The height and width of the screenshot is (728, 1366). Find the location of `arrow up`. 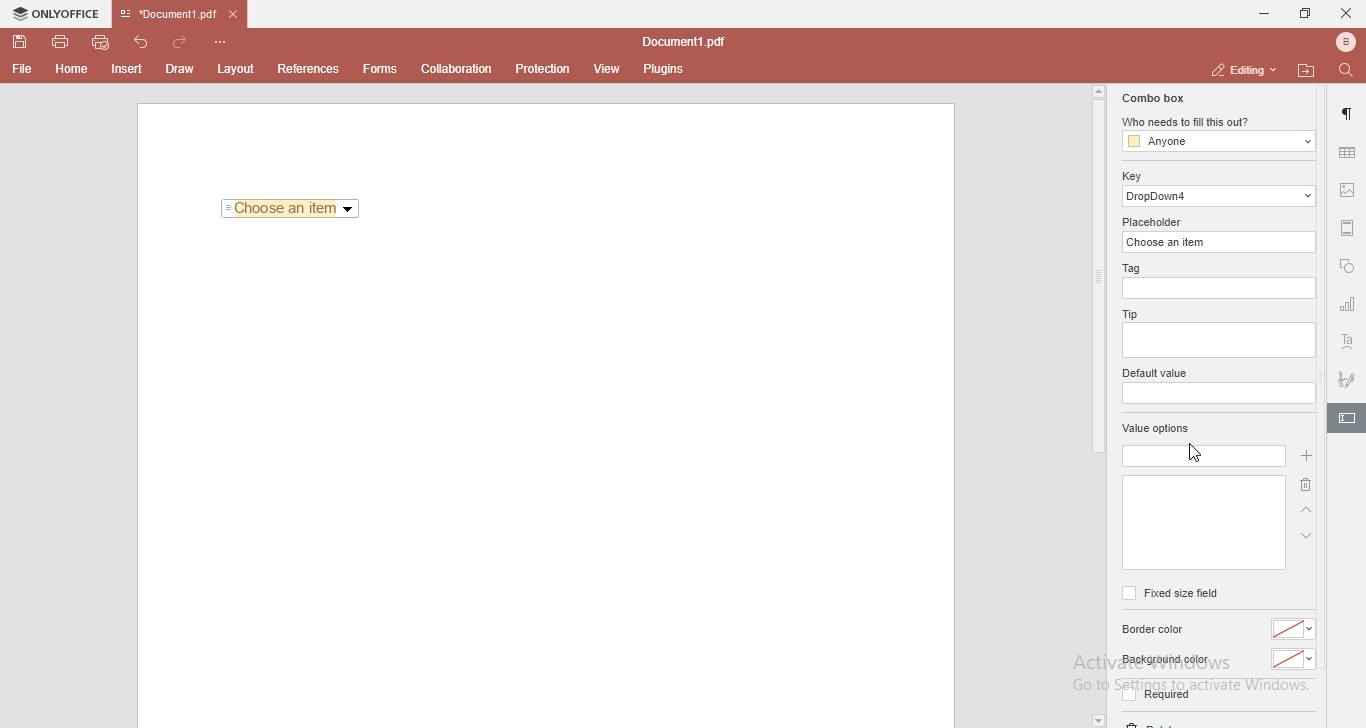

arrow up is located at coordinates (1307, 511).